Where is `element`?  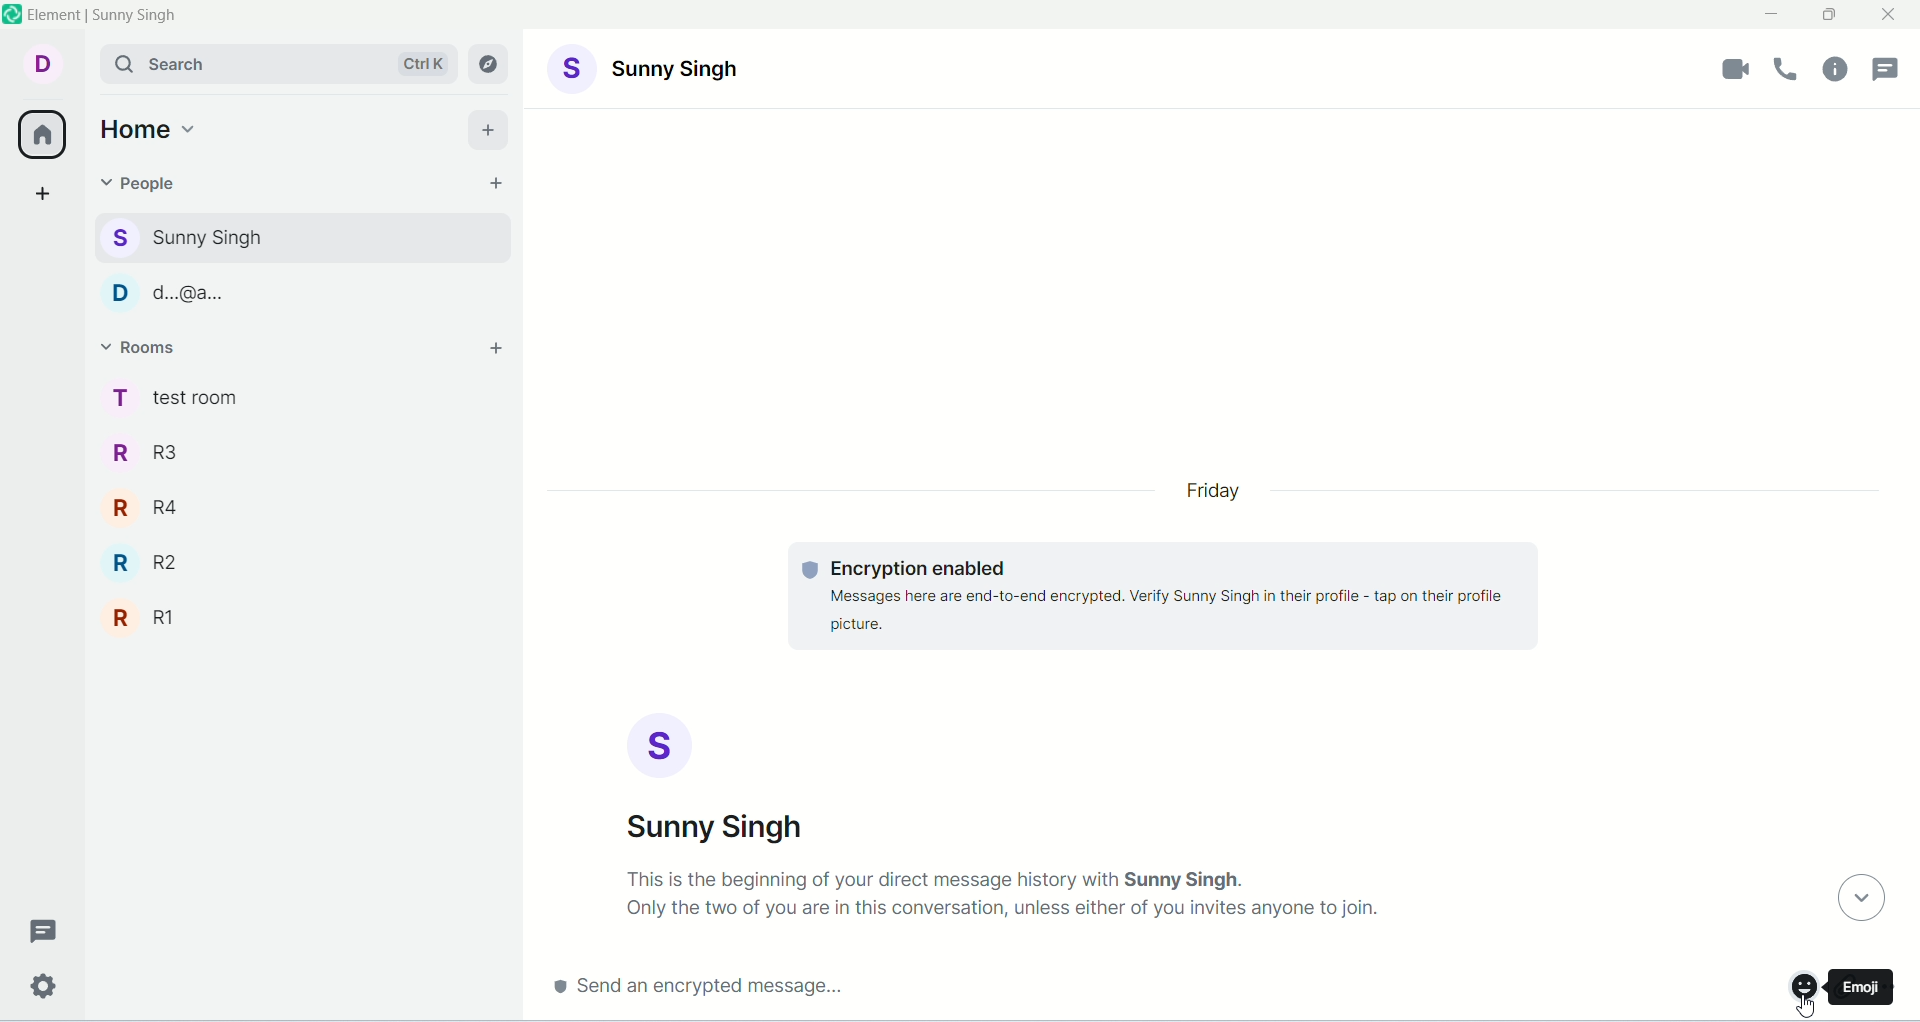
element is located at coordinates (106, 14).